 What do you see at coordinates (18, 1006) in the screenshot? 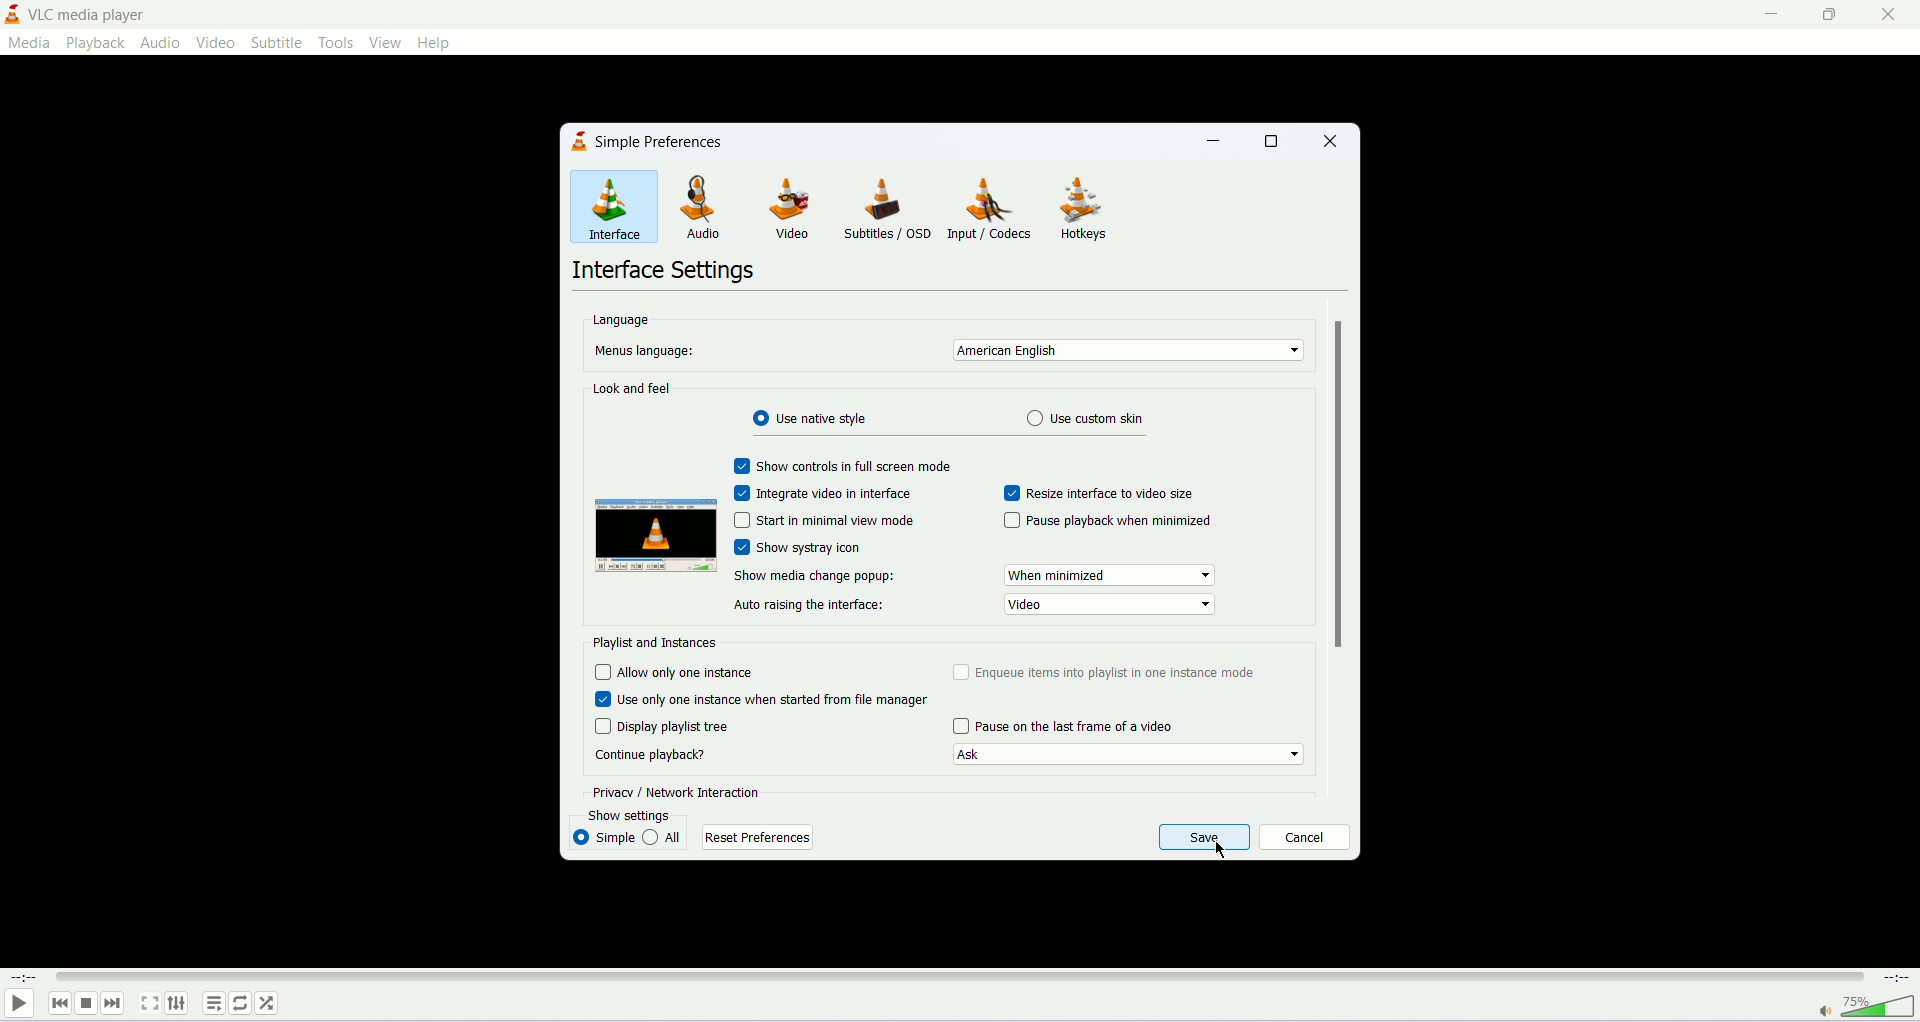
I see `play` at bounding box center [18, 1006].